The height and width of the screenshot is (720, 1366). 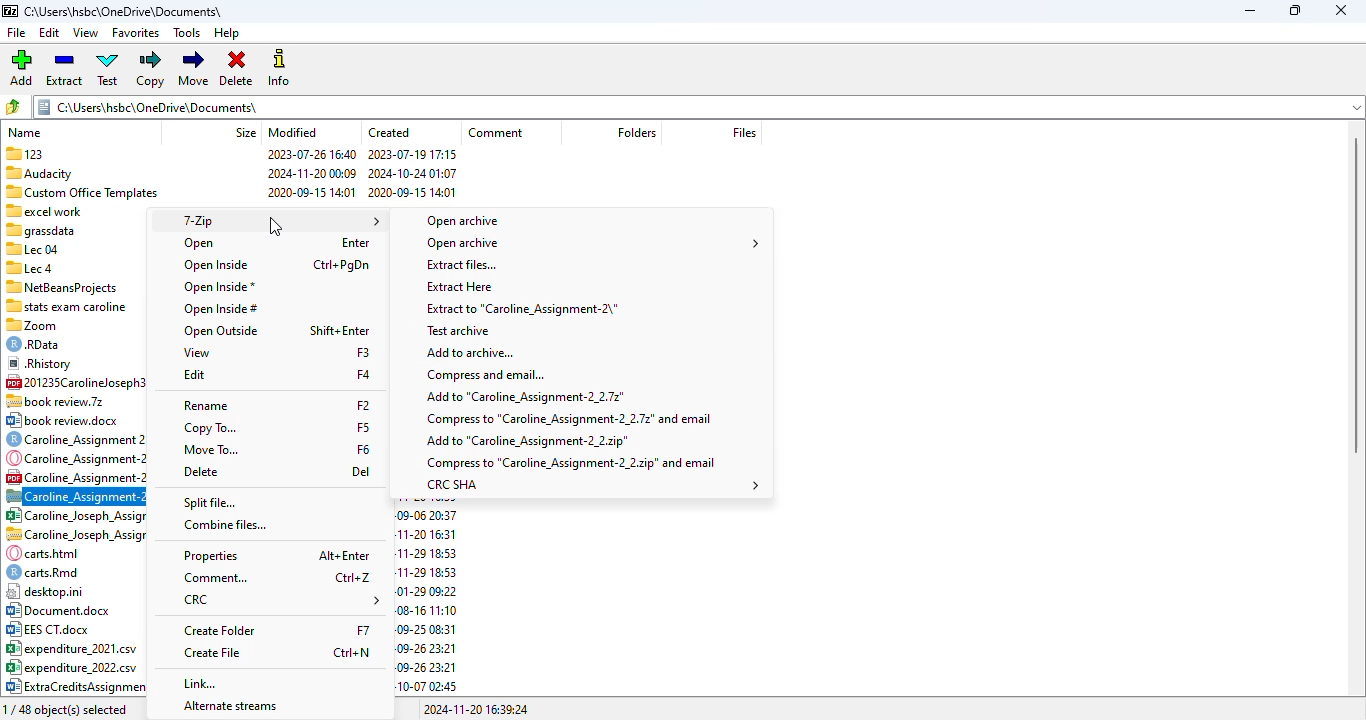 I want to click on extract, so click(x=65, y=68).